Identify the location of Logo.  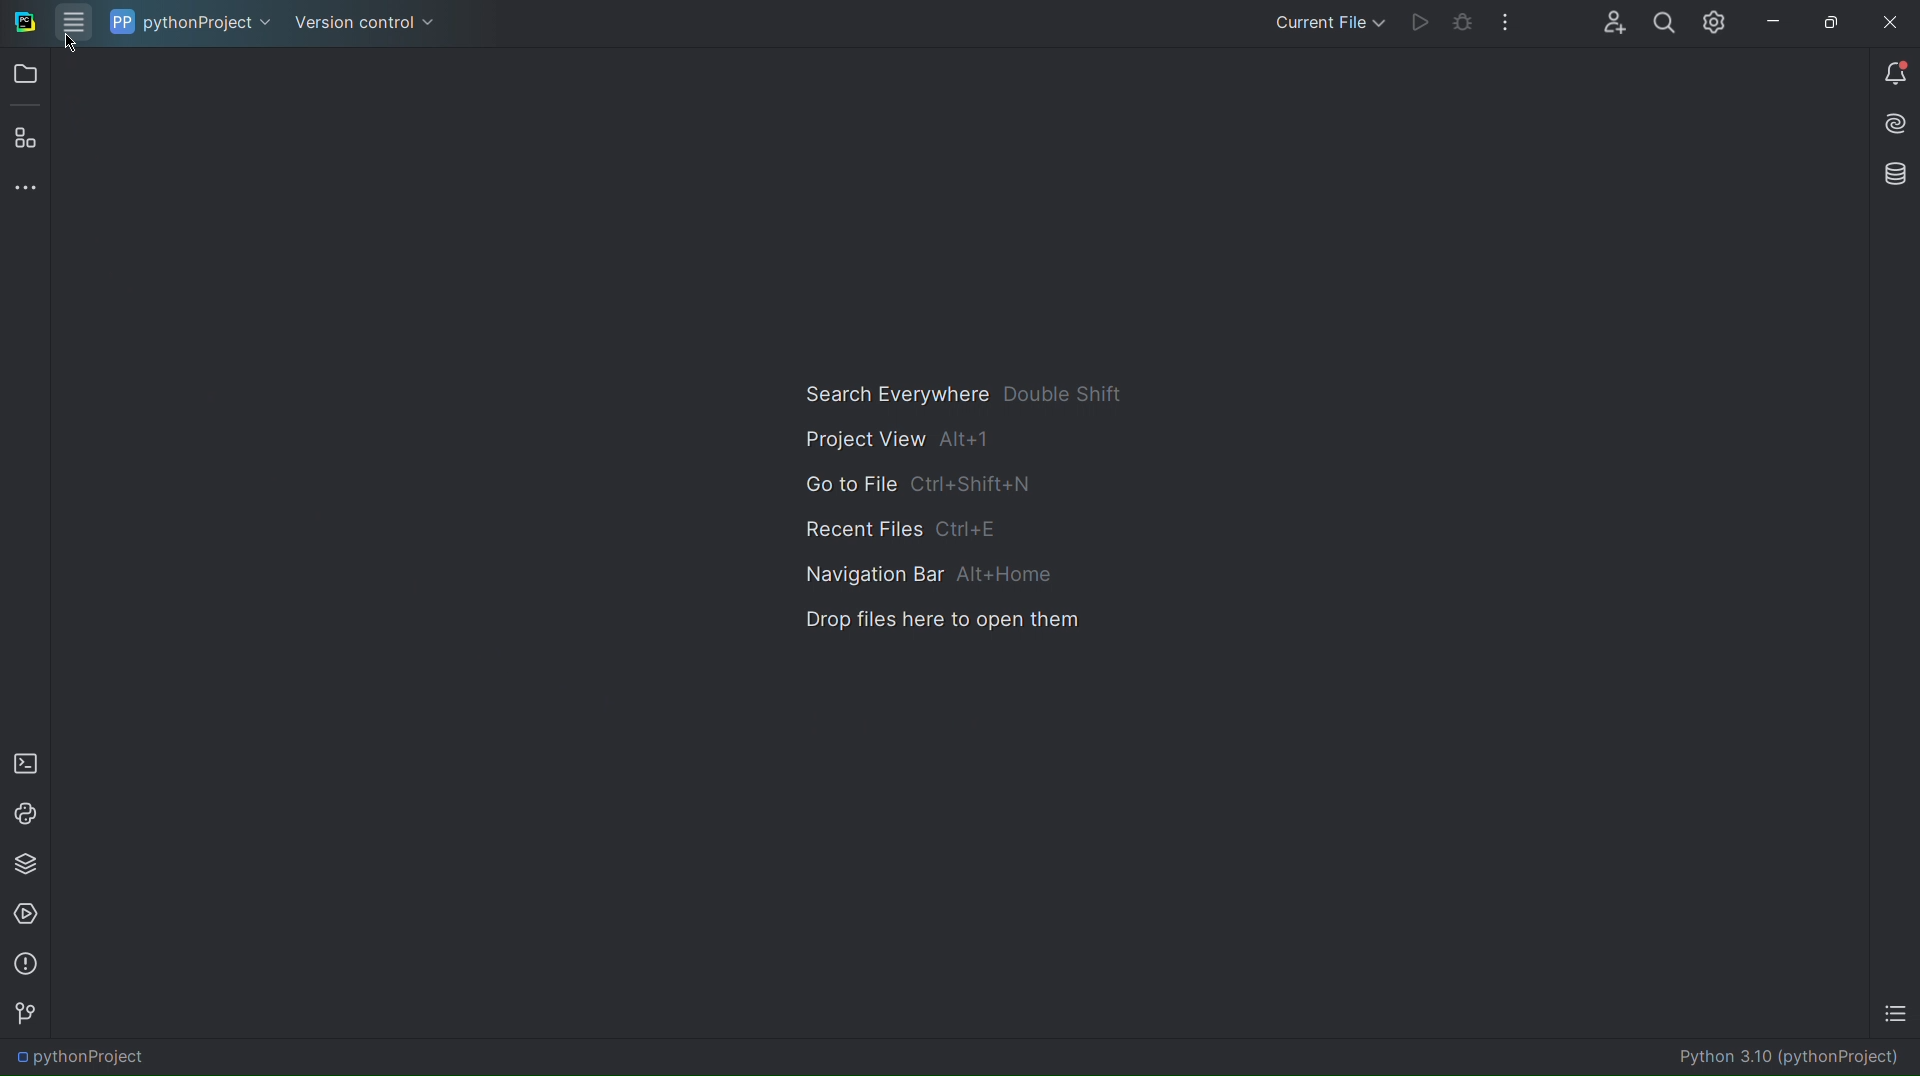
(22, 25).